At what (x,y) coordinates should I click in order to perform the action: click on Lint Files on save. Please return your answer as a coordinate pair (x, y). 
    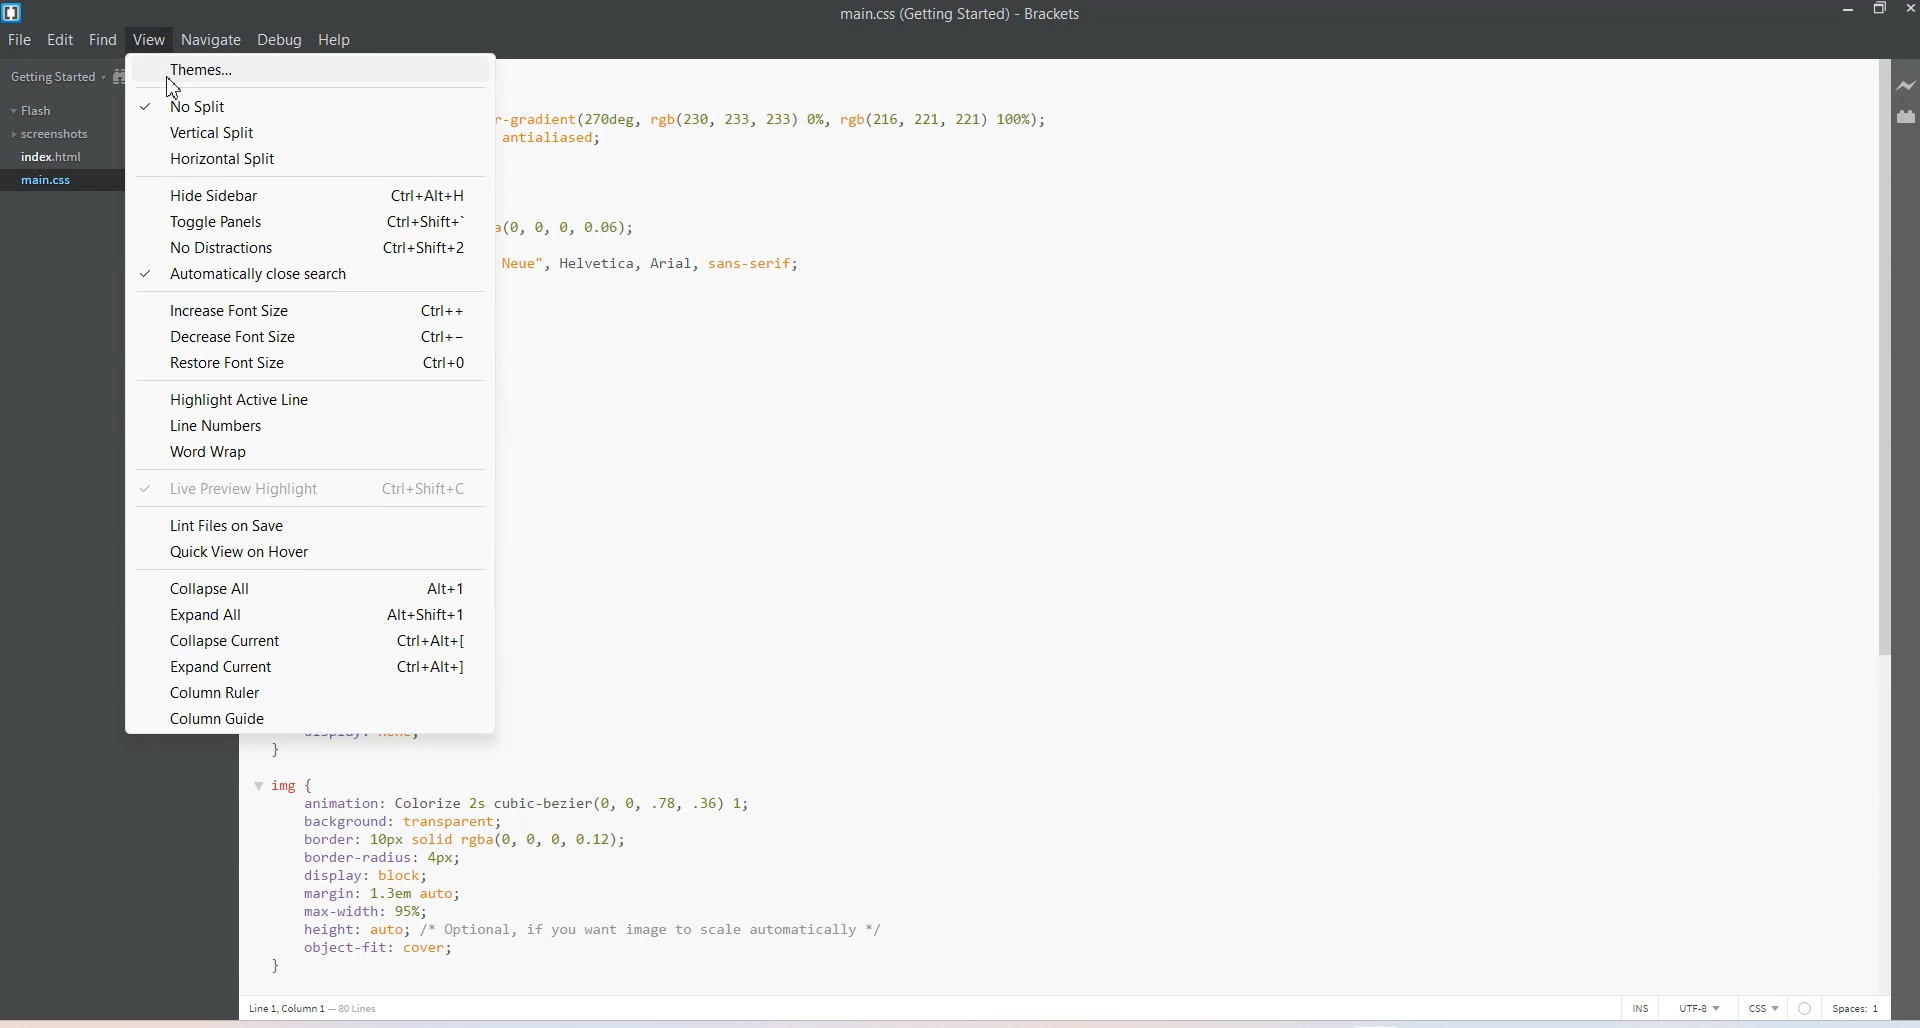
    Looking at the image, I should click on (307, 523).